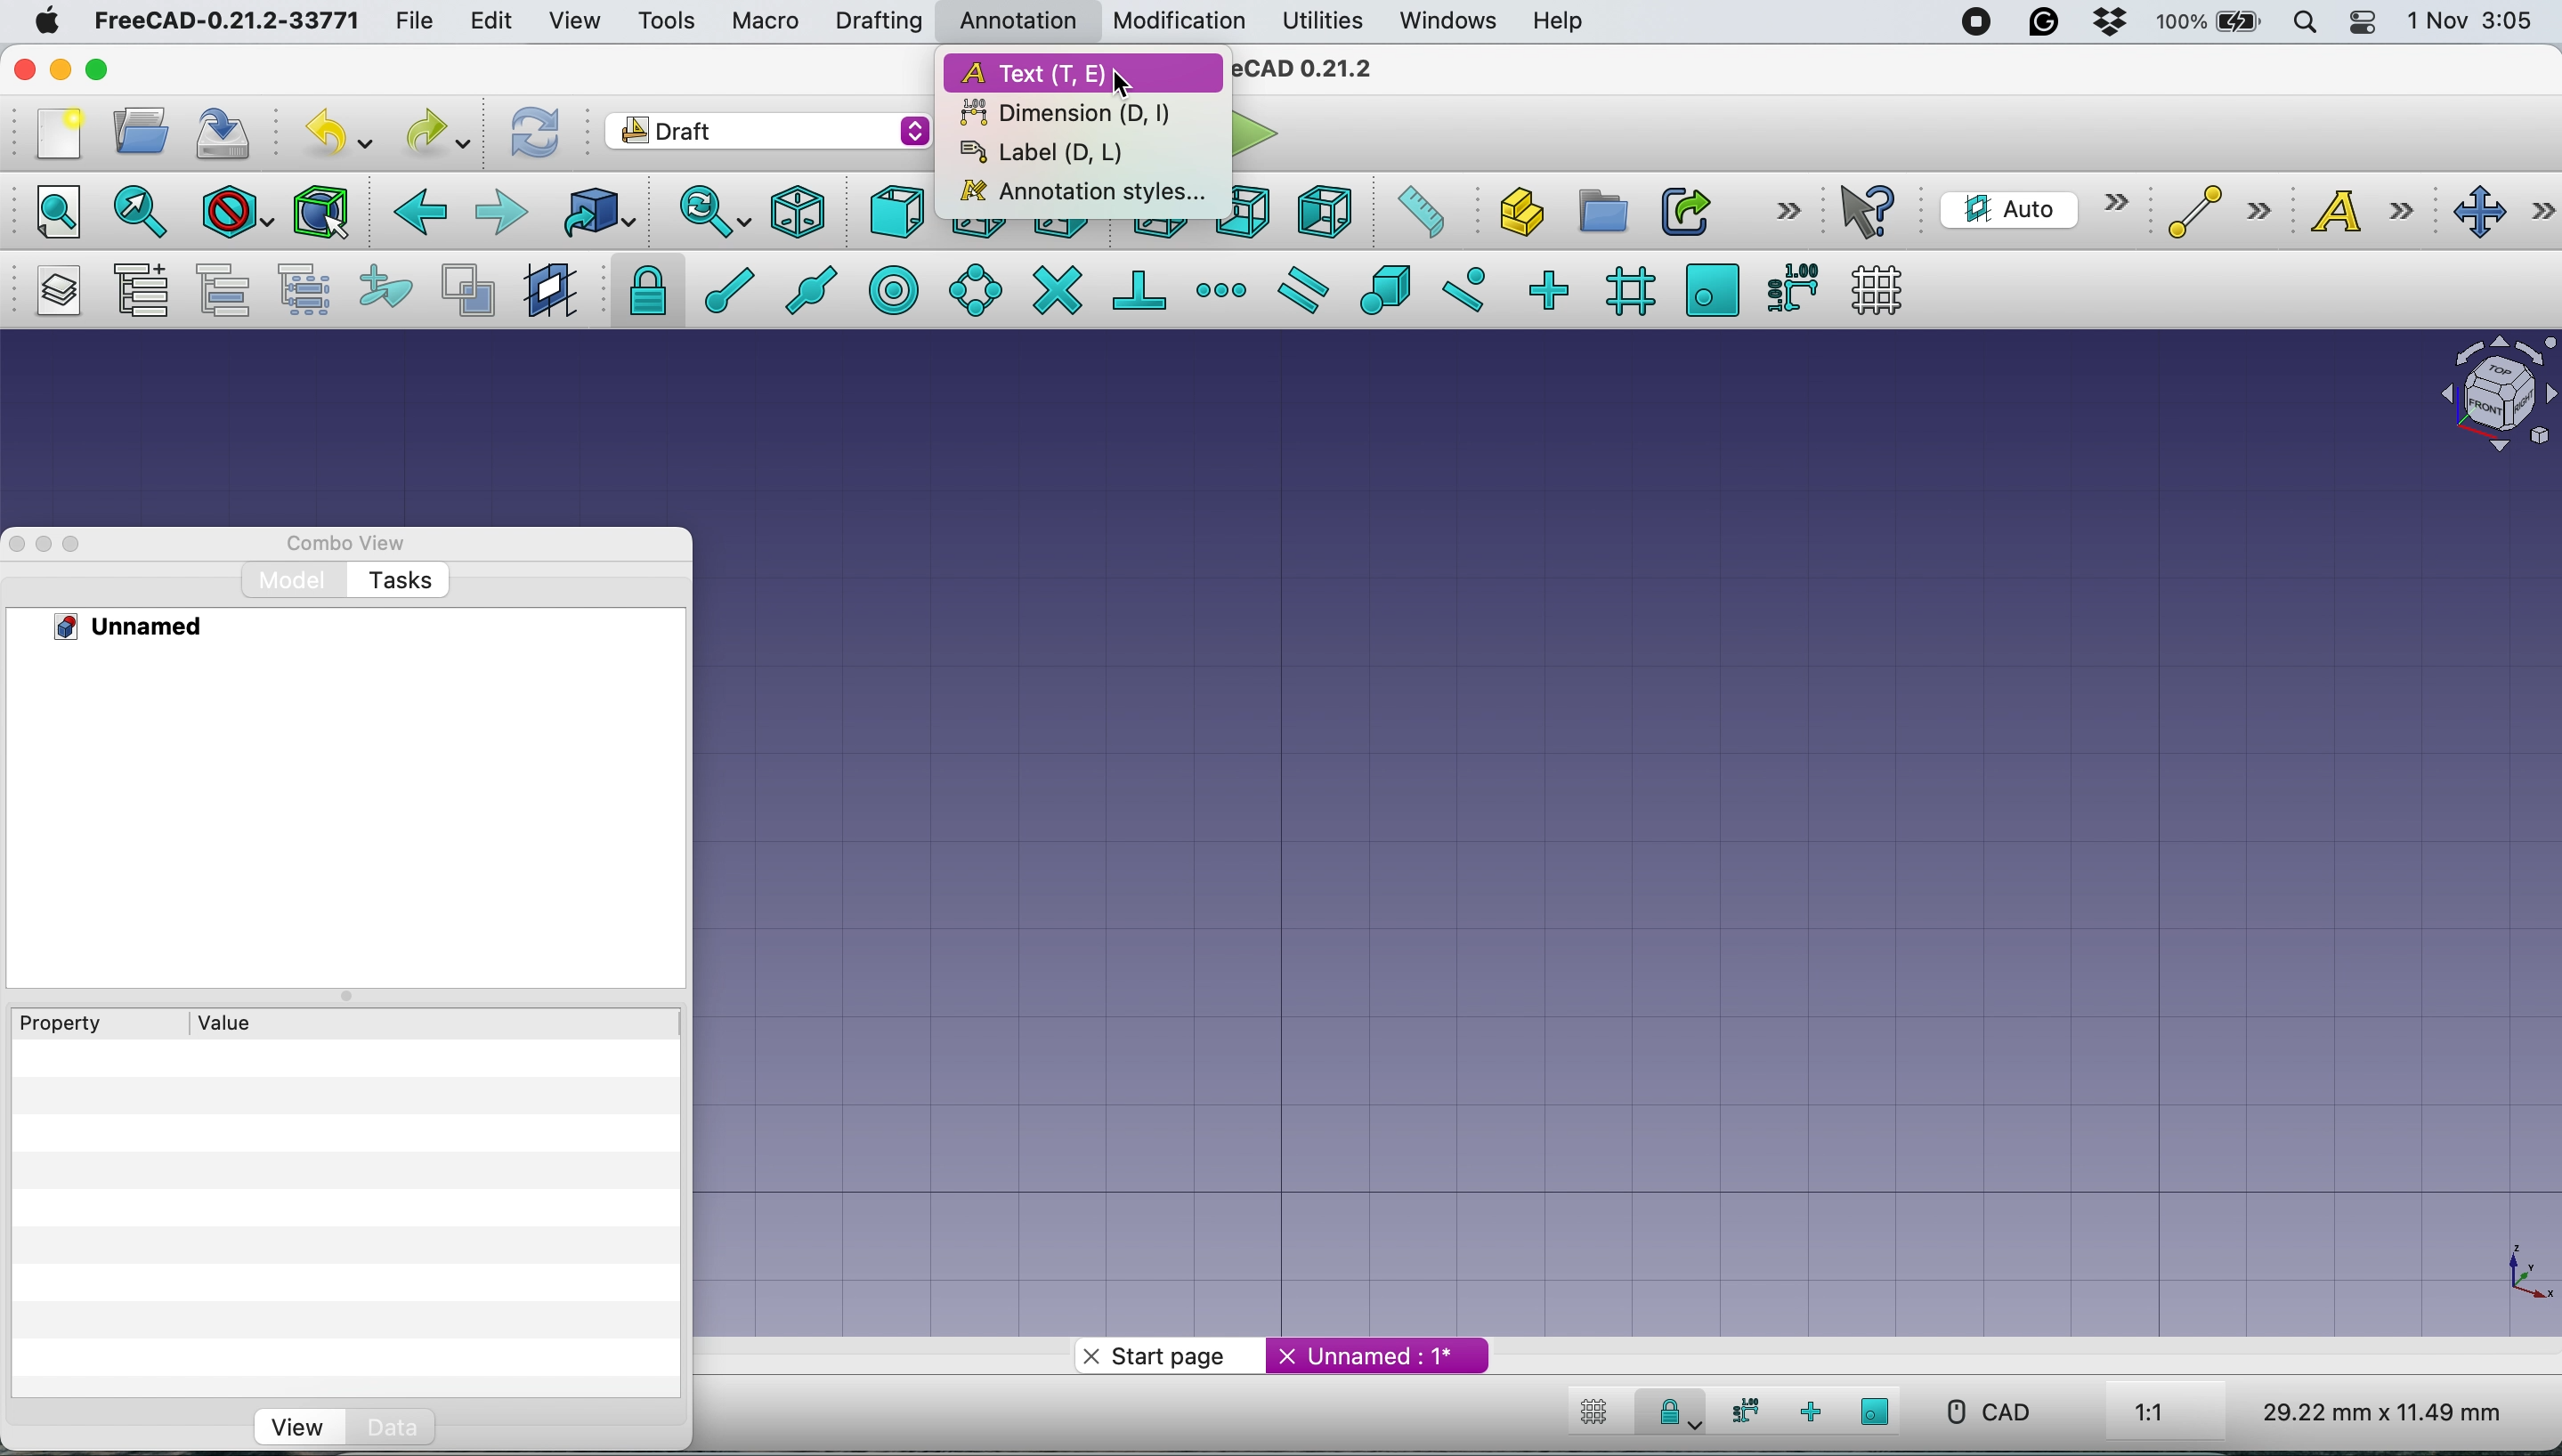  What do you see at coordinates (1125, 84) in the screenshot?
I see `cursor` at bounding box center [1125, 84].